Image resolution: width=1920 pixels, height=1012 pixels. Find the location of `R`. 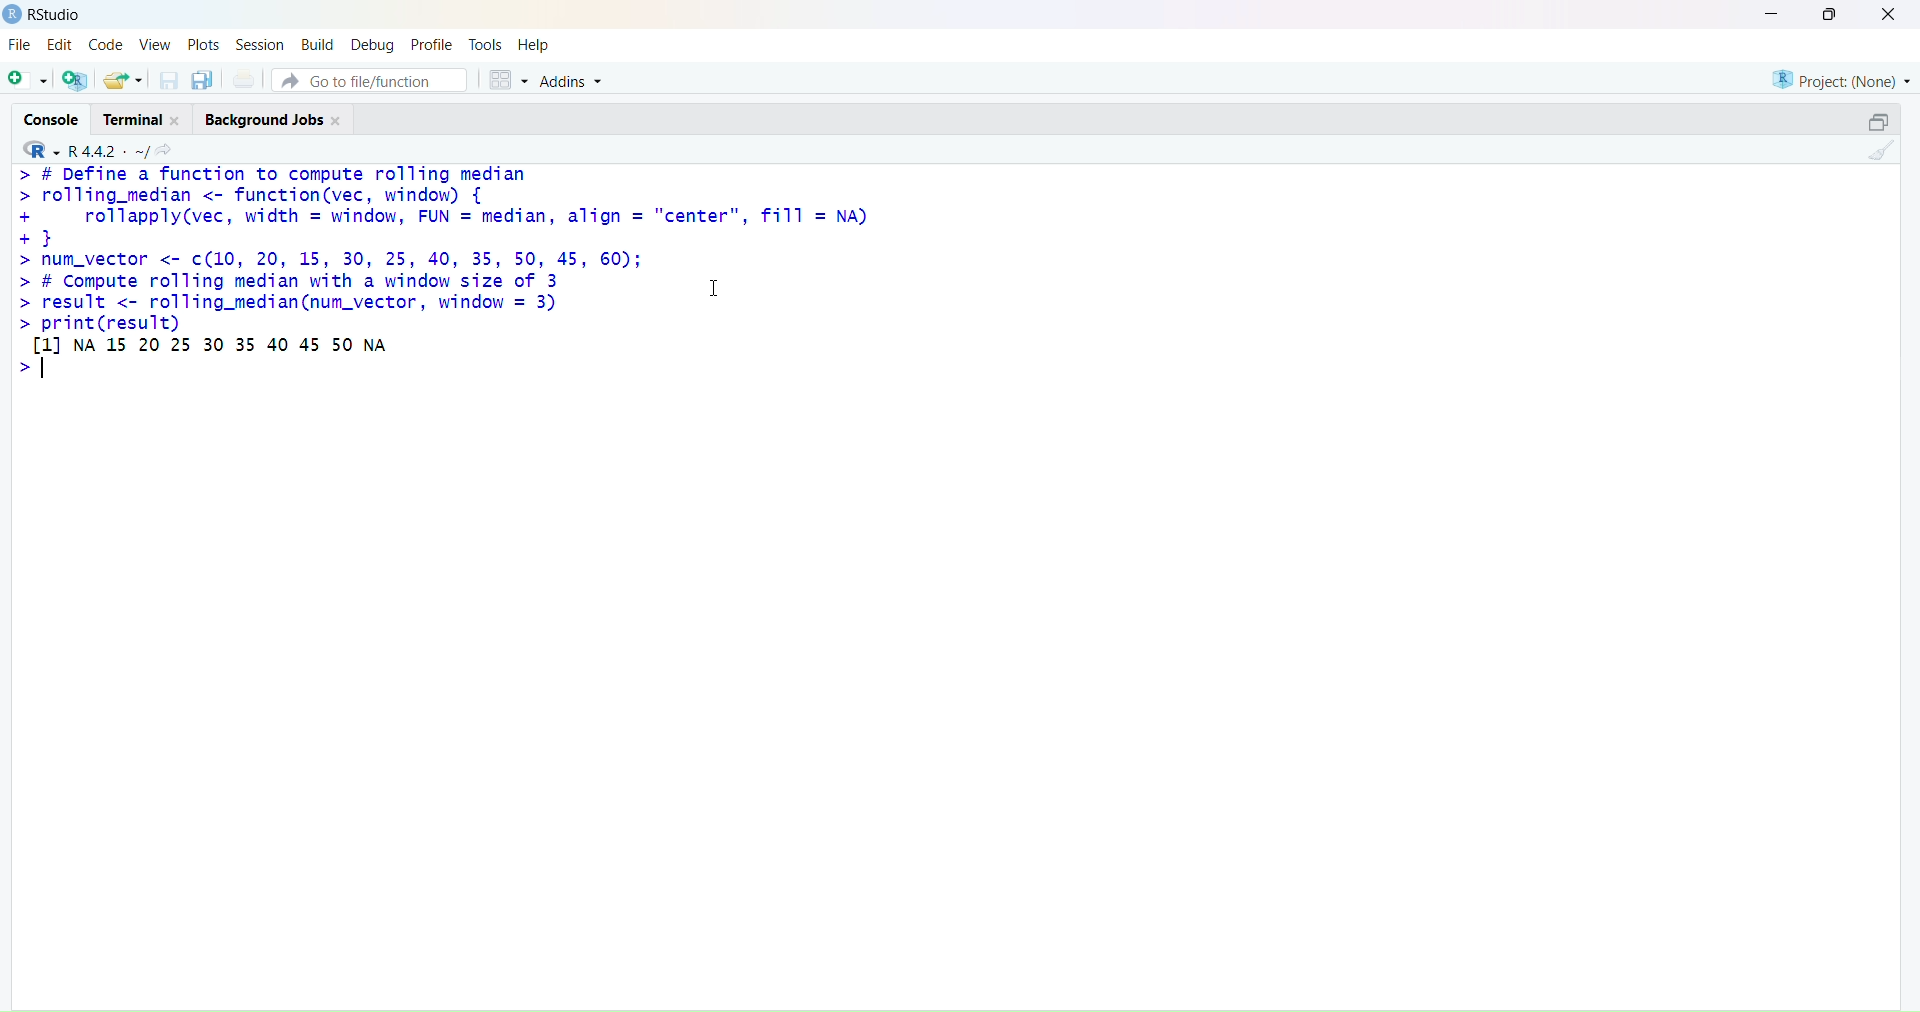

R is located at coordinates (42, 149).